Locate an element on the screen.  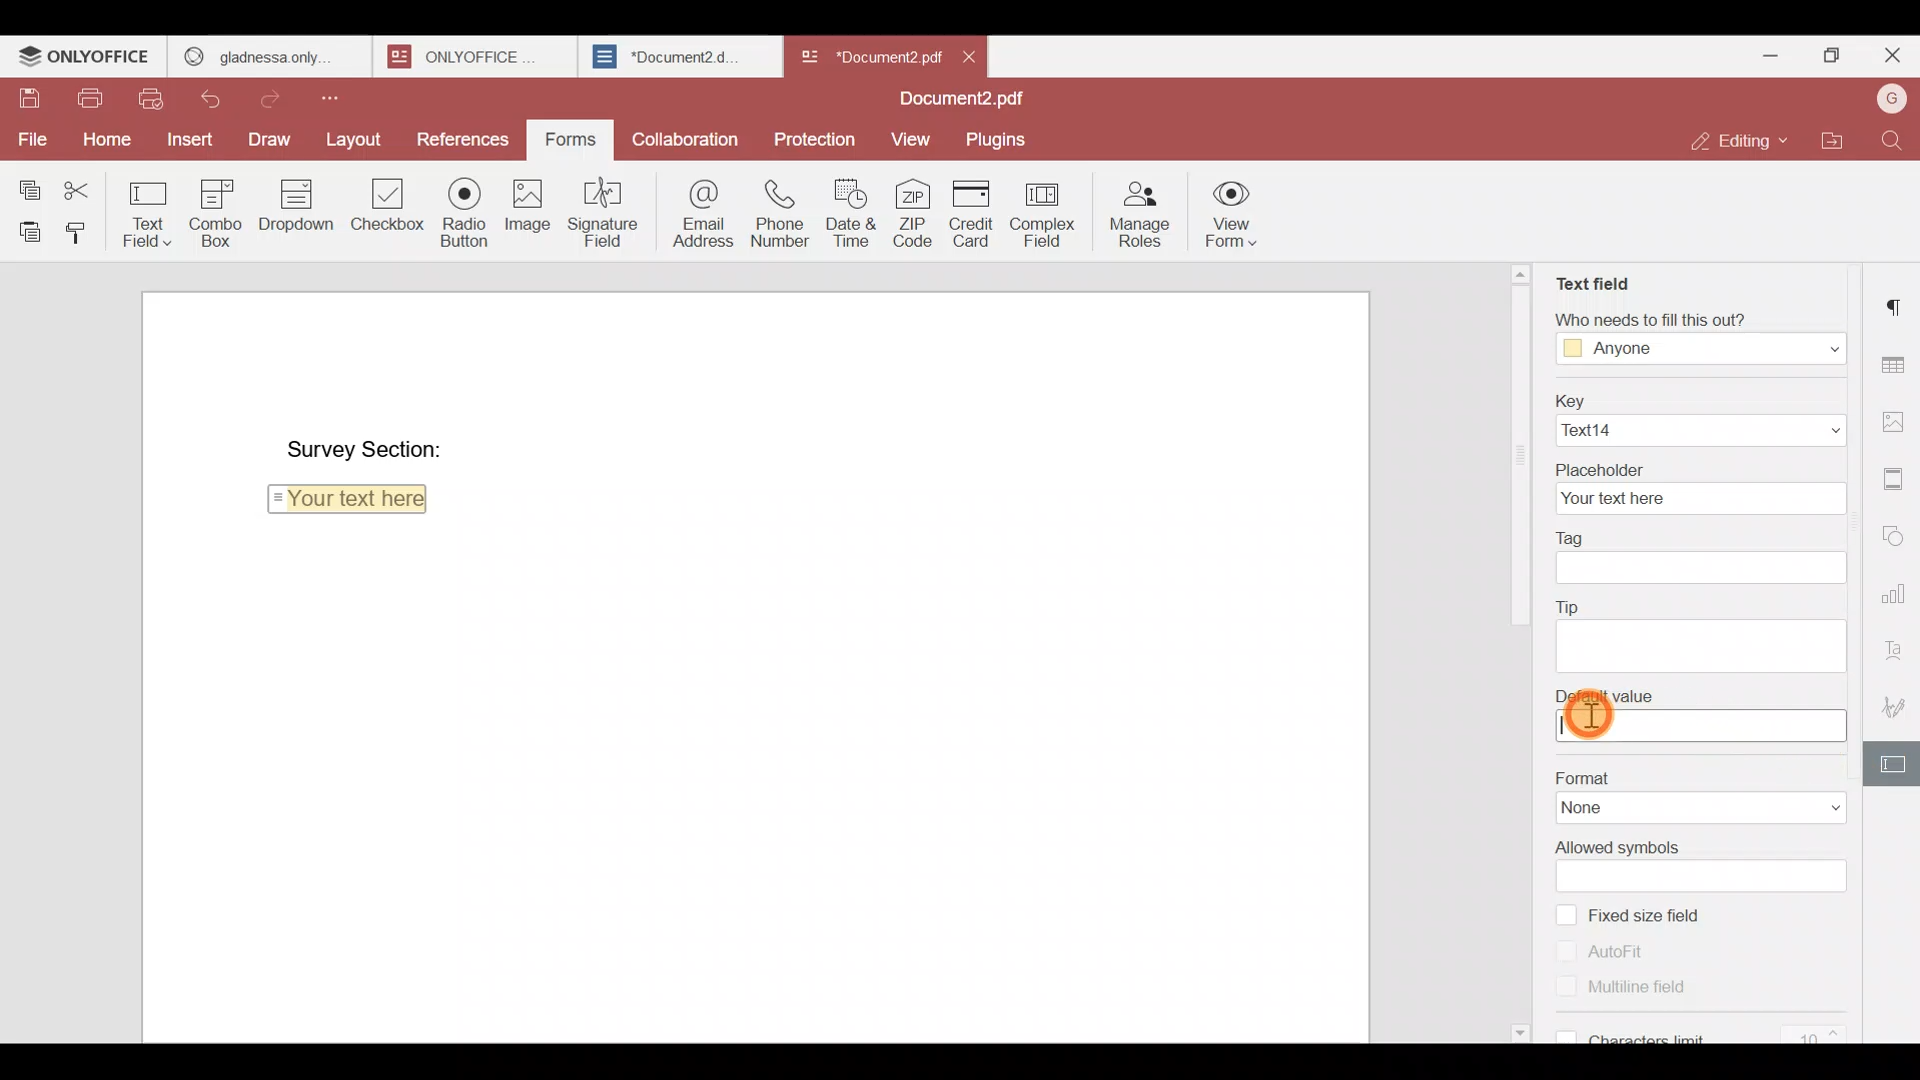
your text here is located at coordinates (1695, 497).